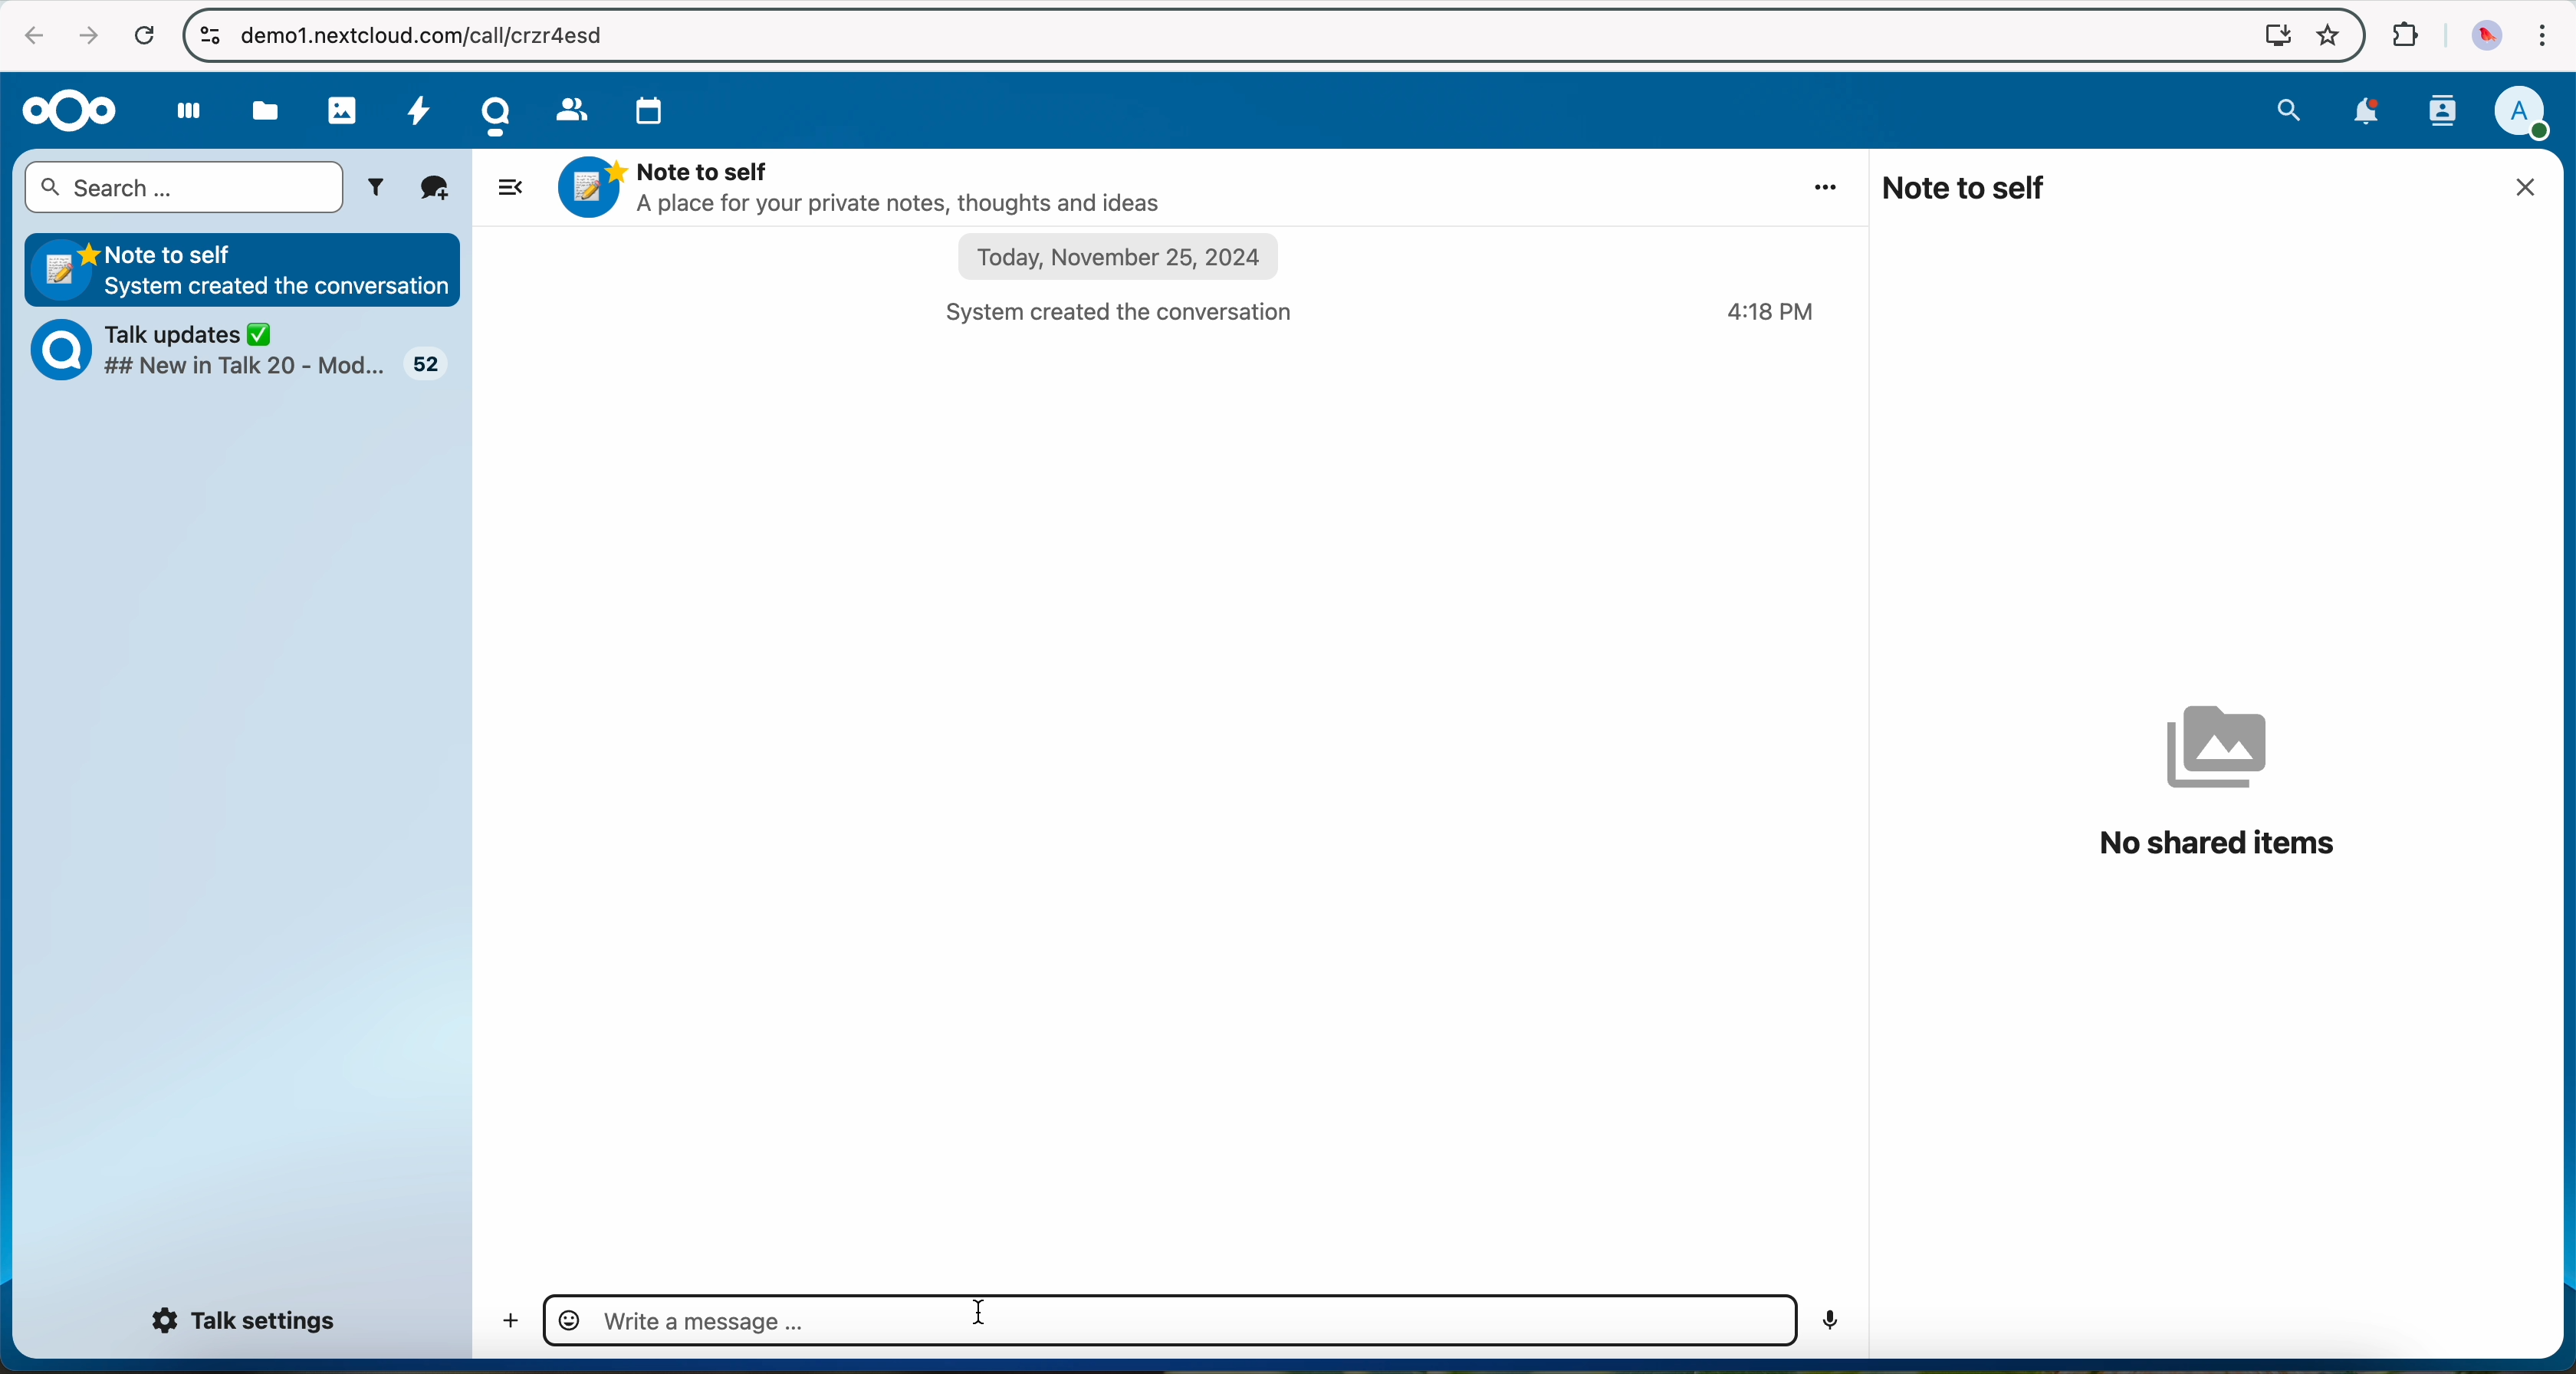  What do you see at coordinates (341, 108) in the screenshot?
I see `photos` at bounding box center [341, 108].